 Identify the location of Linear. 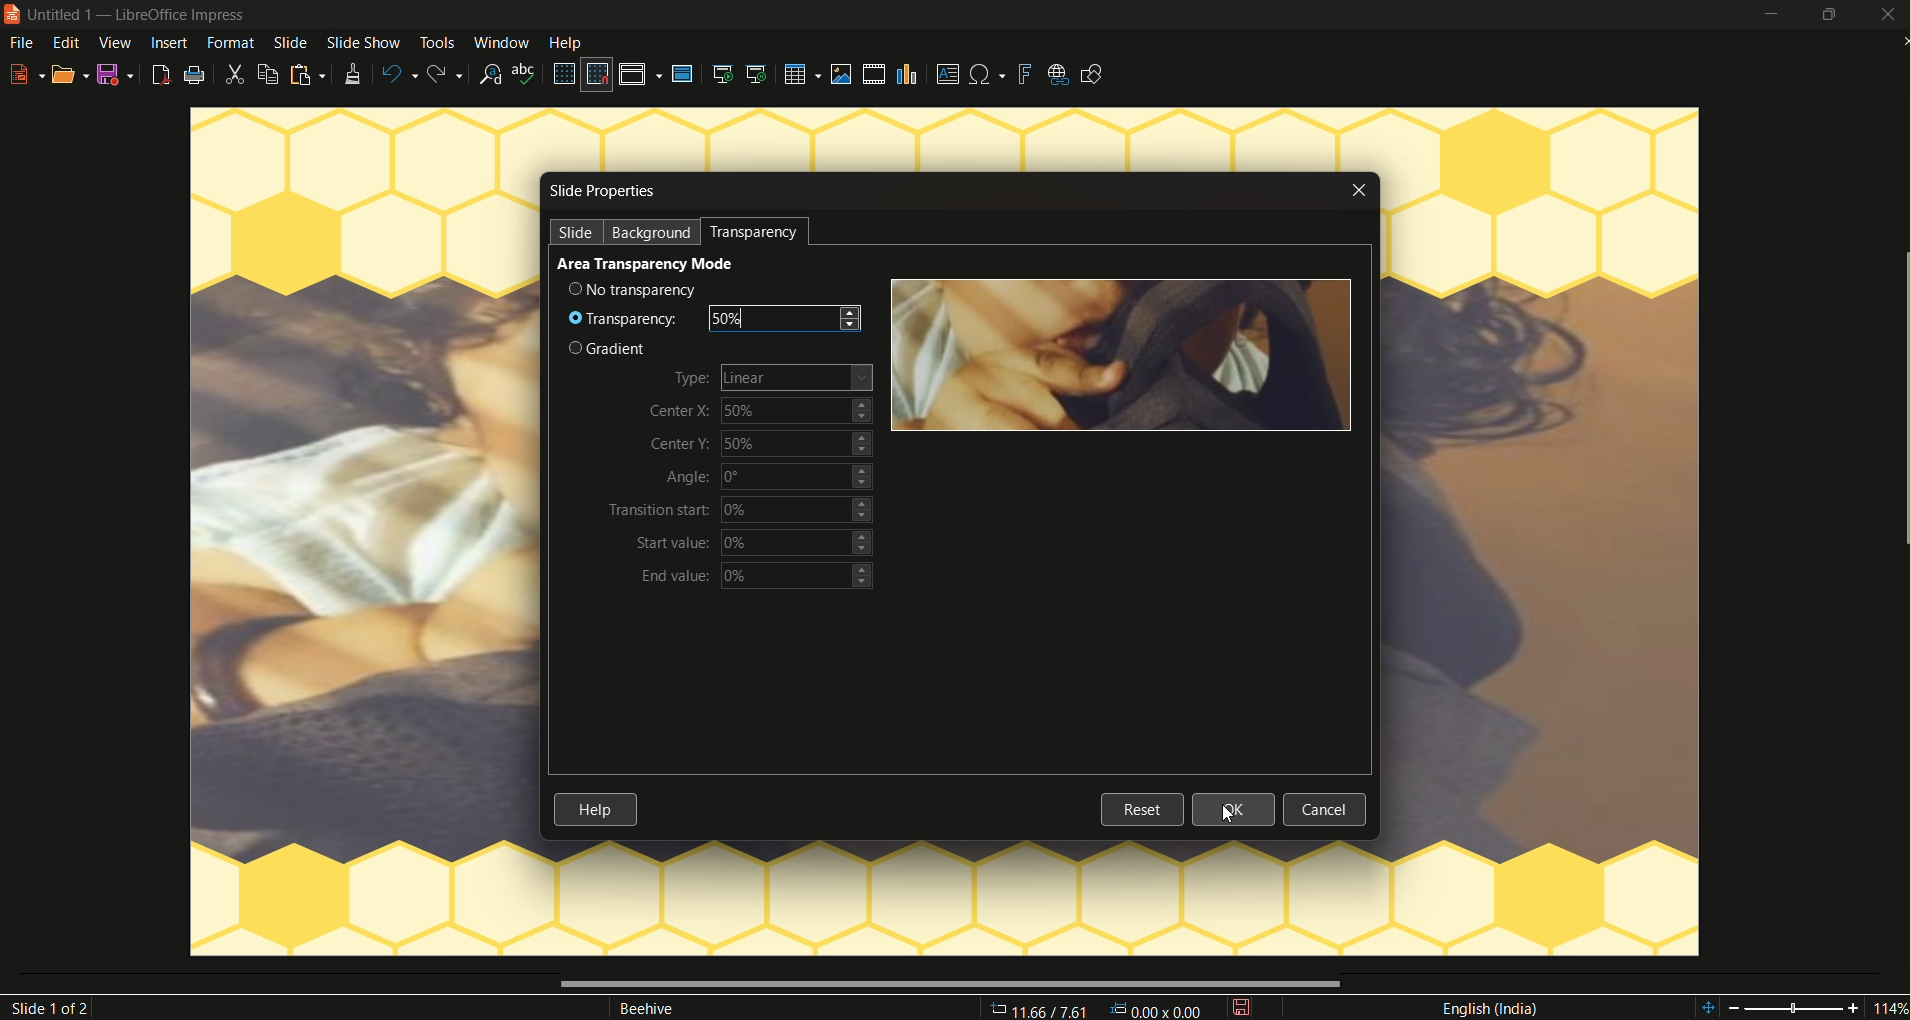
(800, 378).